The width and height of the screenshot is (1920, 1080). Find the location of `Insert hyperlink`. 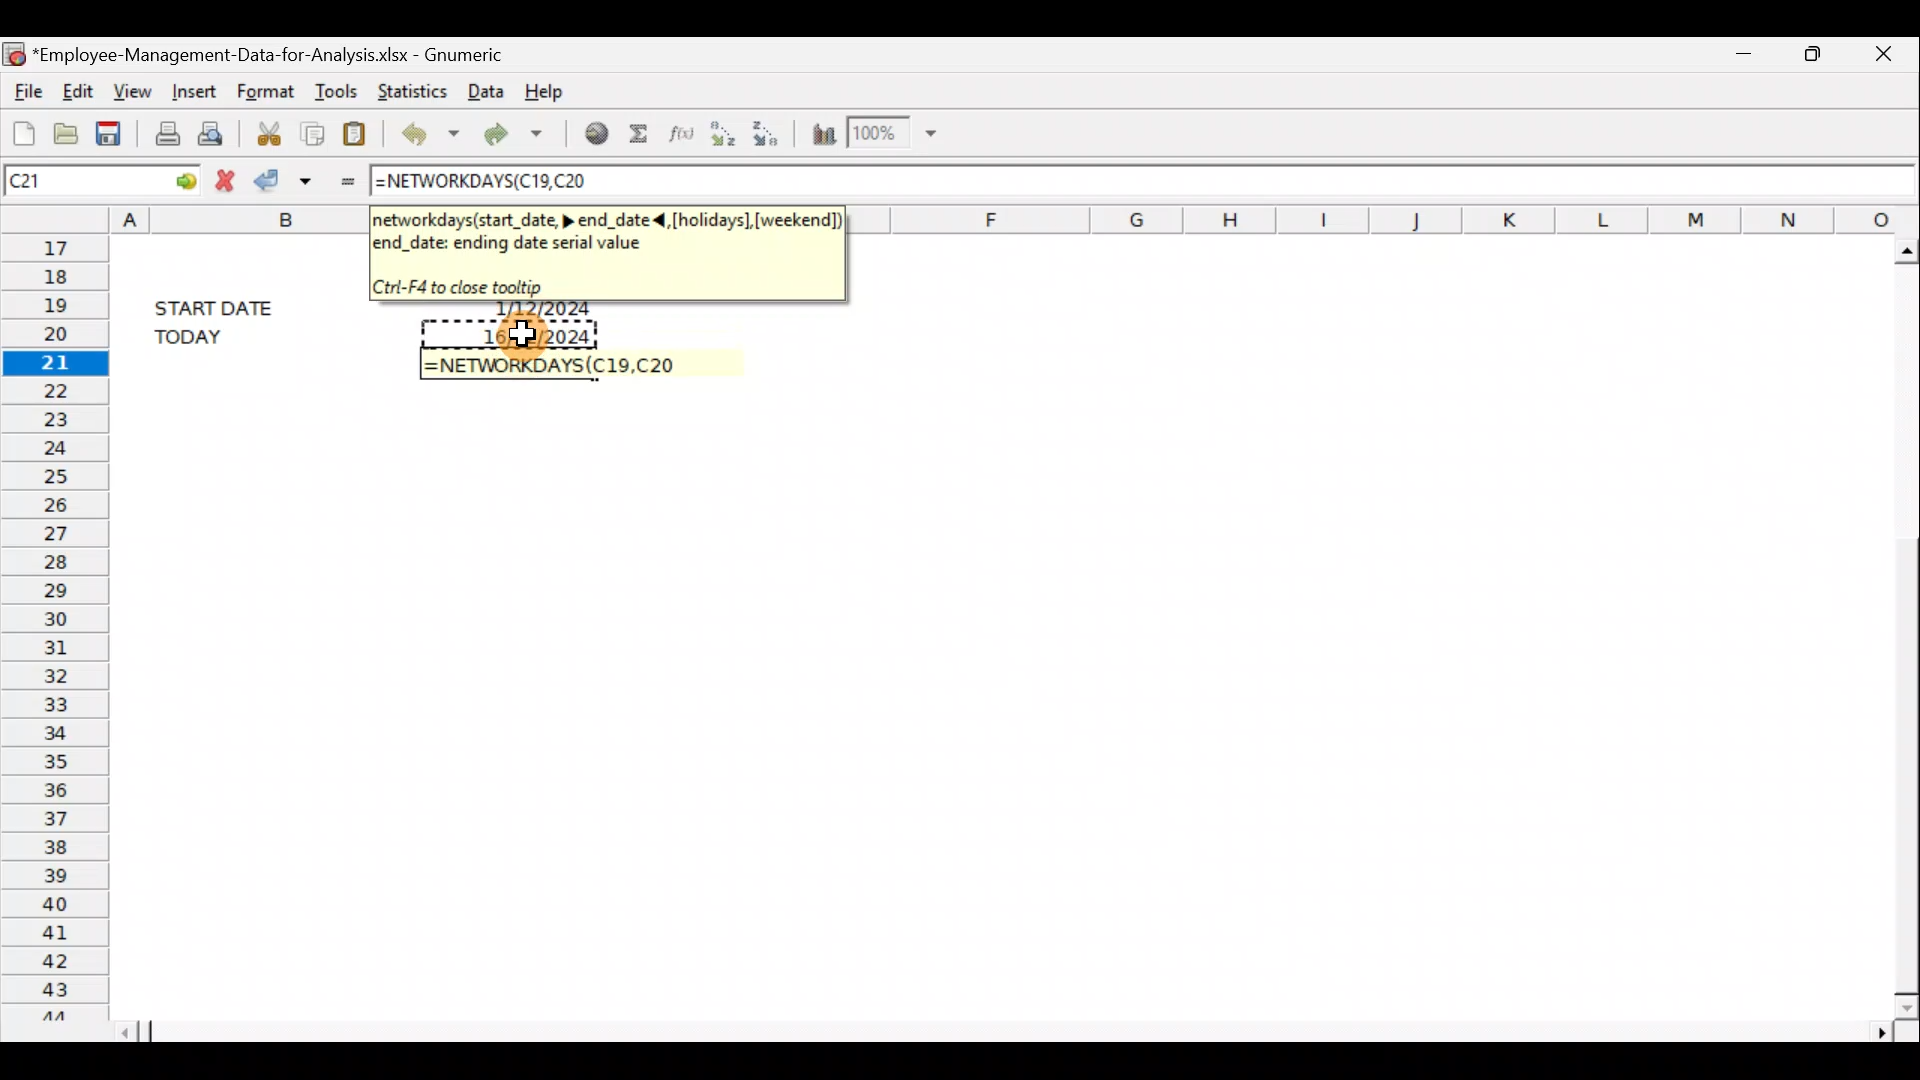

Insert hyperlink is located at coordinates (589, 135).